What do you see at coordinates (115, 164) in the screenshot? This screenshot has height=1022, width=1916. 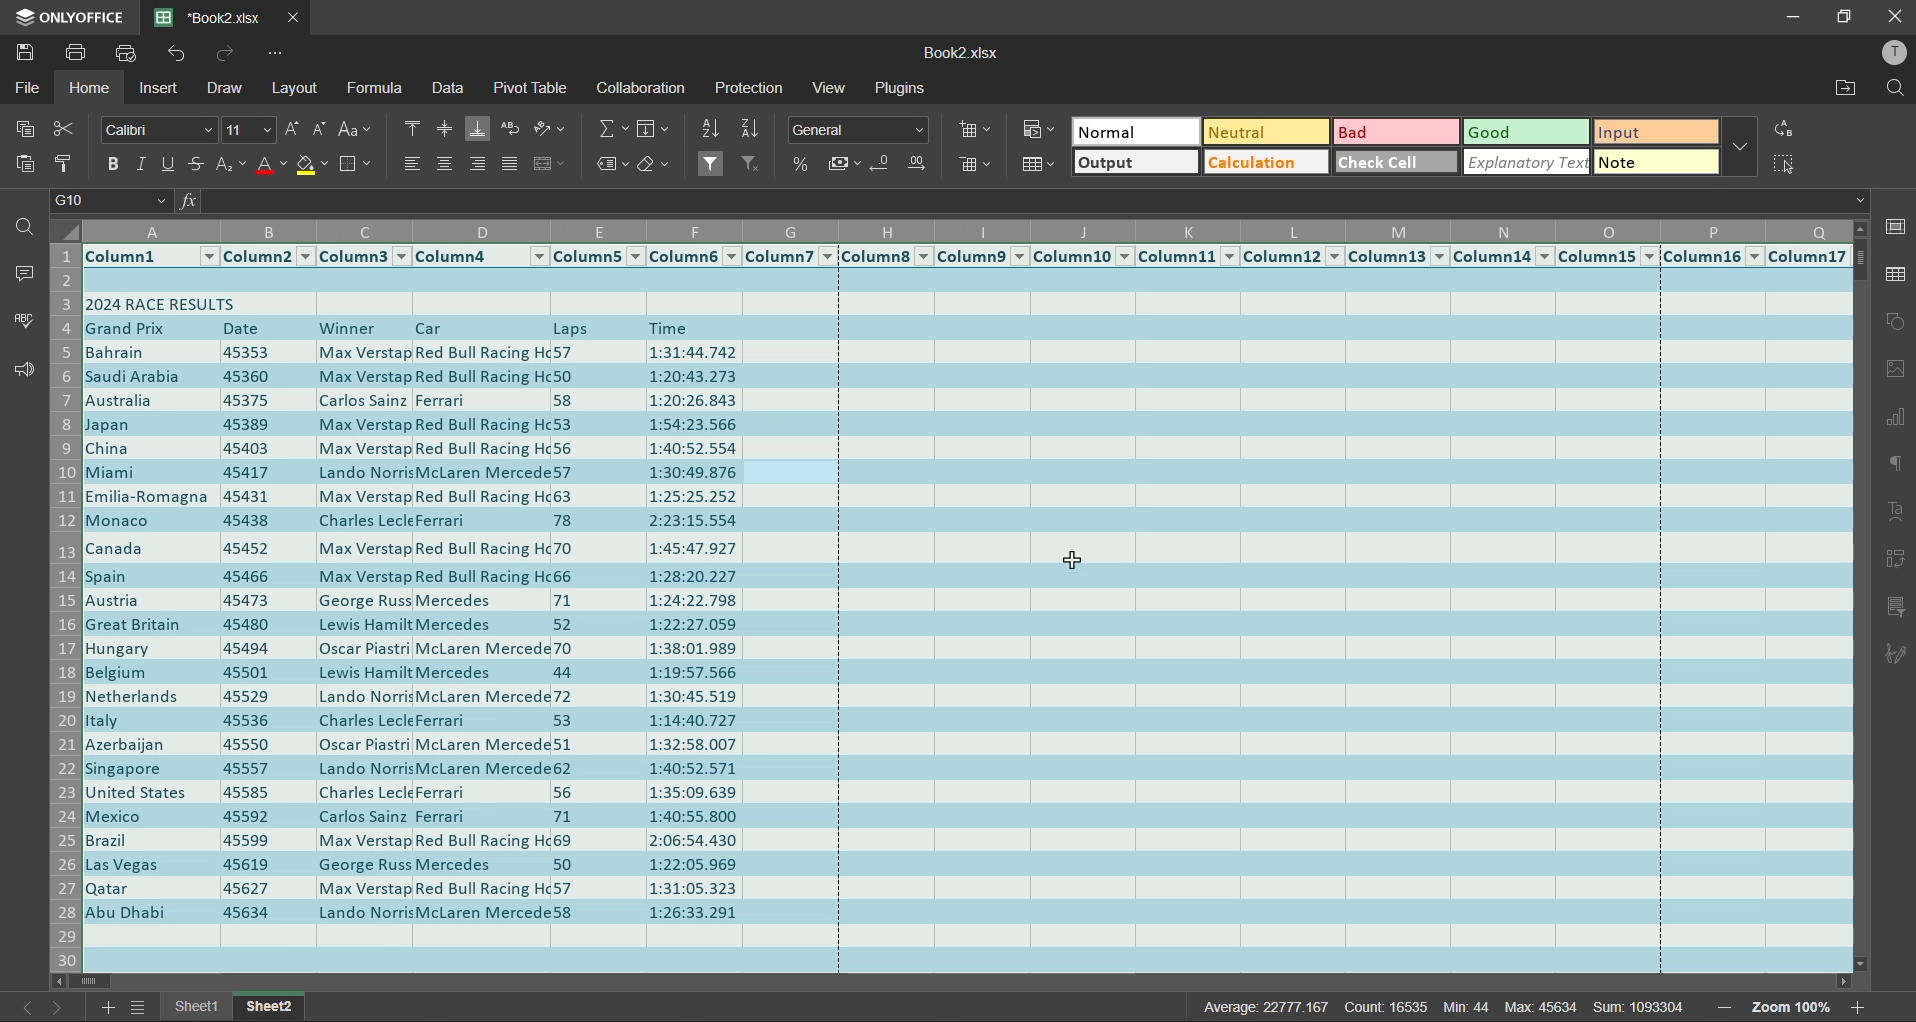 I see `bold` at bounding box center [115, 164].